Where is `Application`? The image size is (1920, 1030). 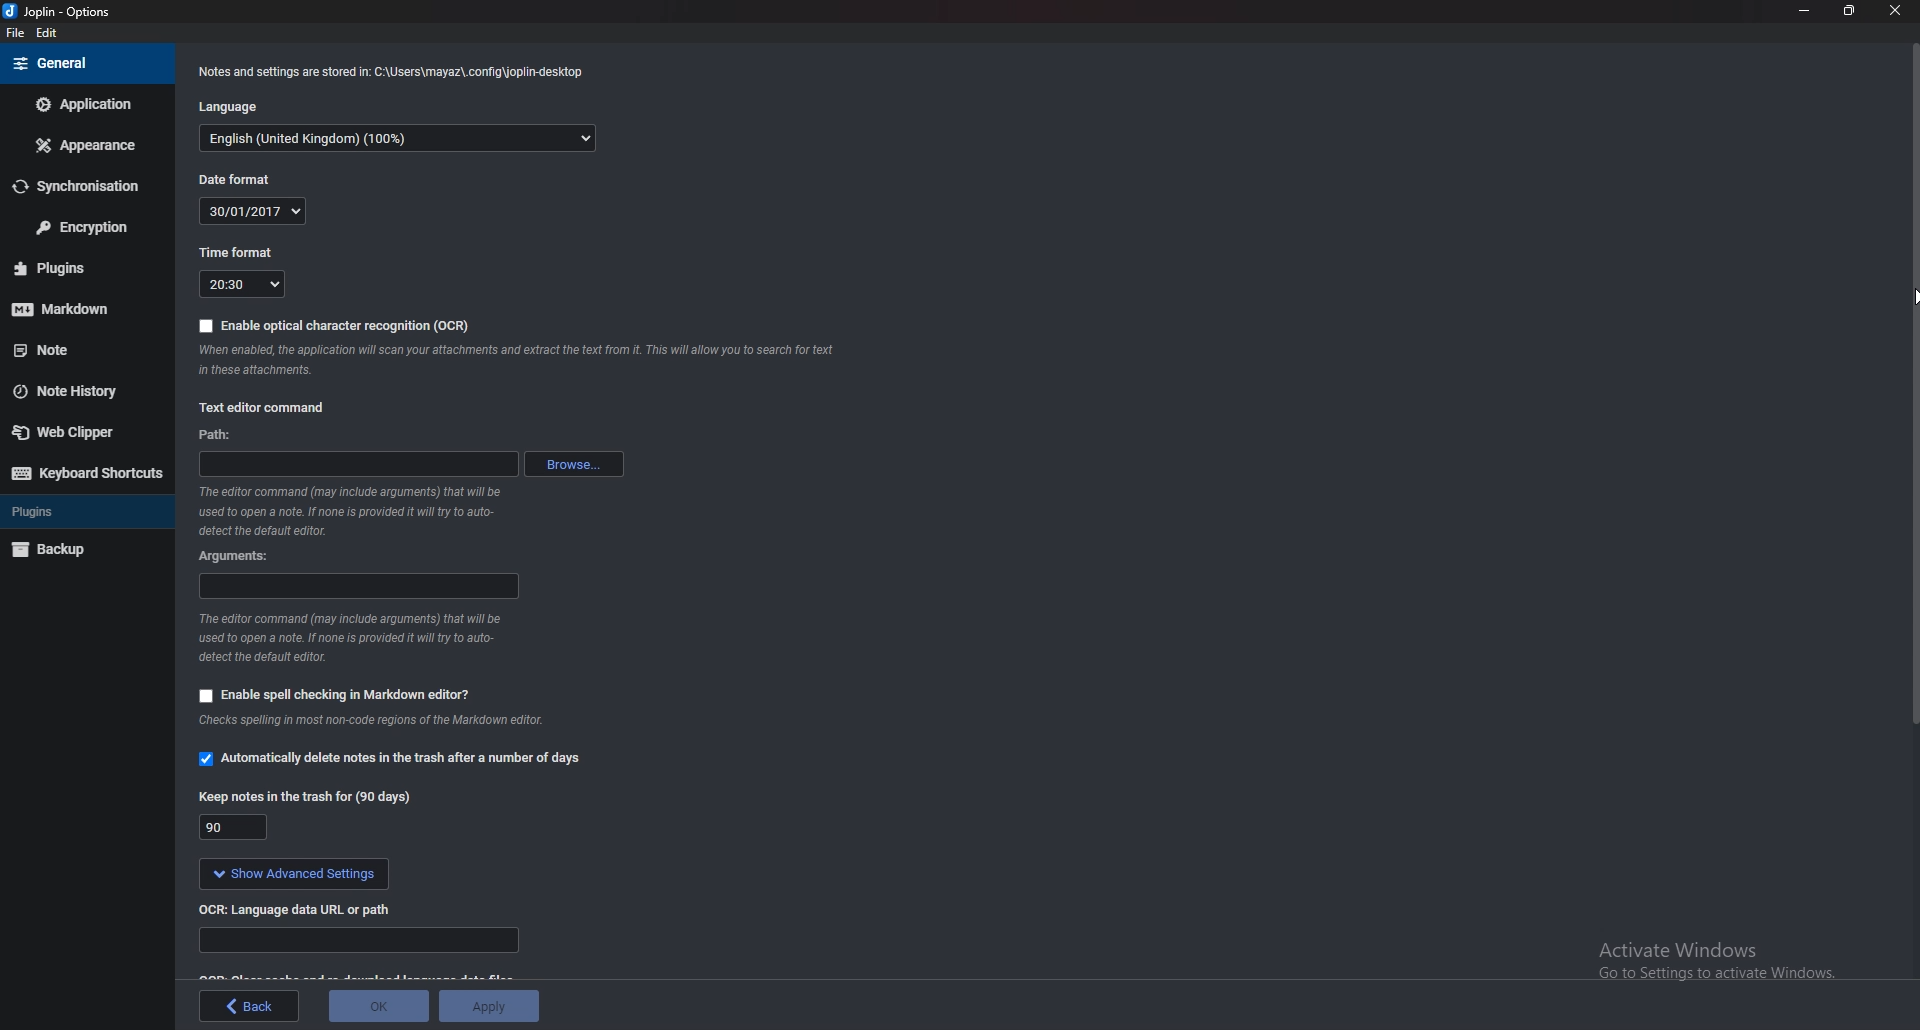 Application is located at coordinates (83, 105).